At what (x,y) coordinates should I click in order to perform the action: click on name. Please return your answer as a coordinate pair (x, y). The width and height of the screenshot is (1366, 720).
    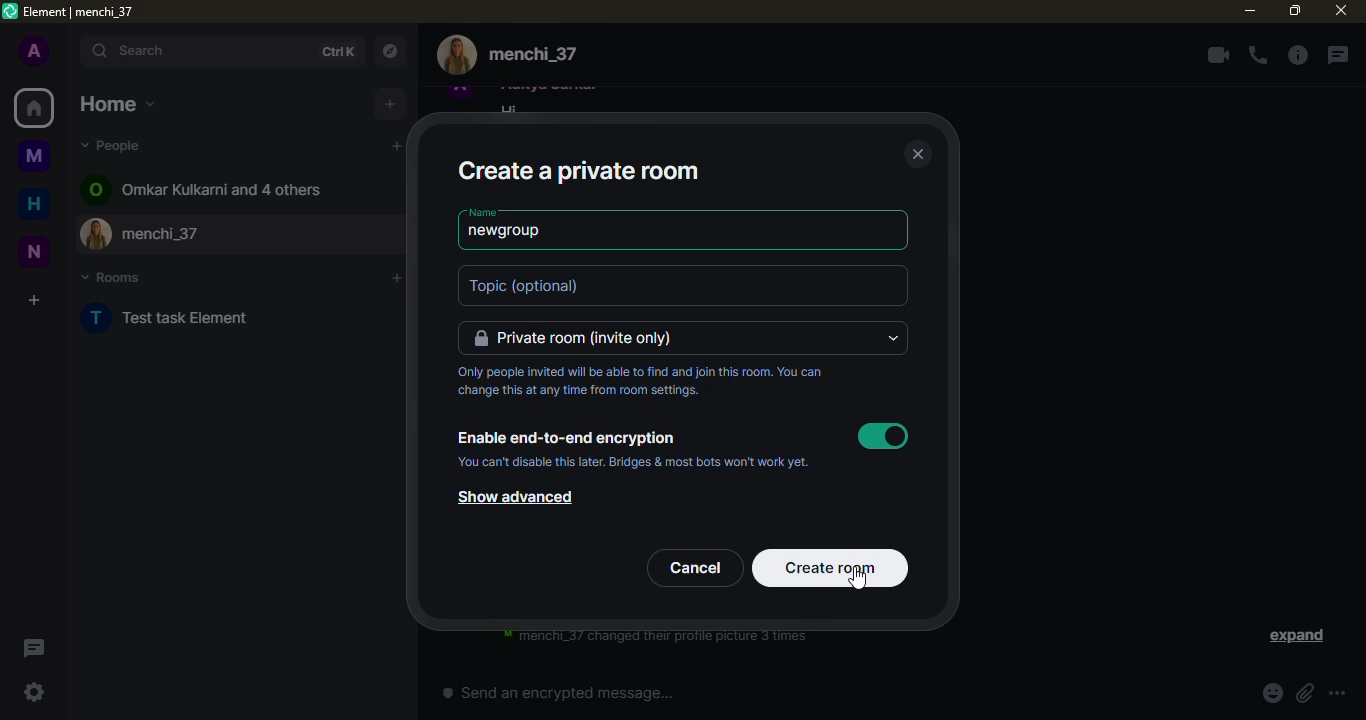
    Looking at the image, I should click on (483, 212).